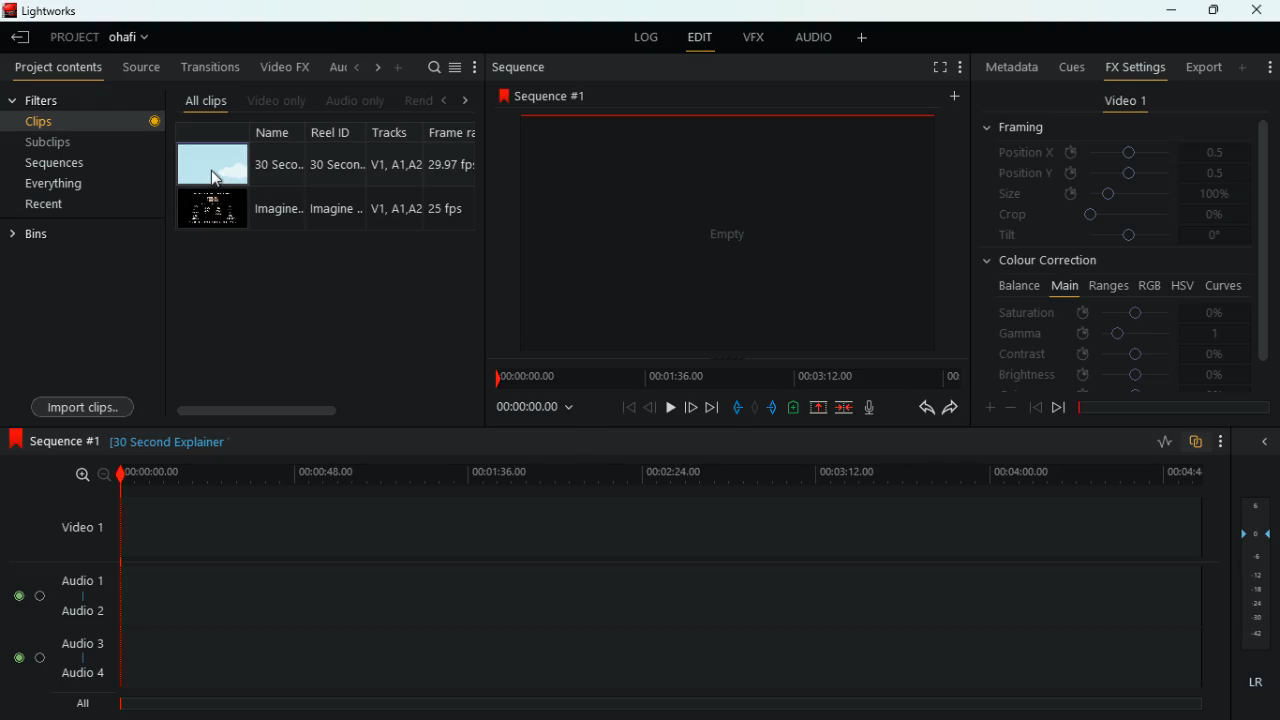 The width and height of the screenshot is (1280, 720). Describe the element at coordinates (1016, 286) in the screenshot. I see `balance` at that location.